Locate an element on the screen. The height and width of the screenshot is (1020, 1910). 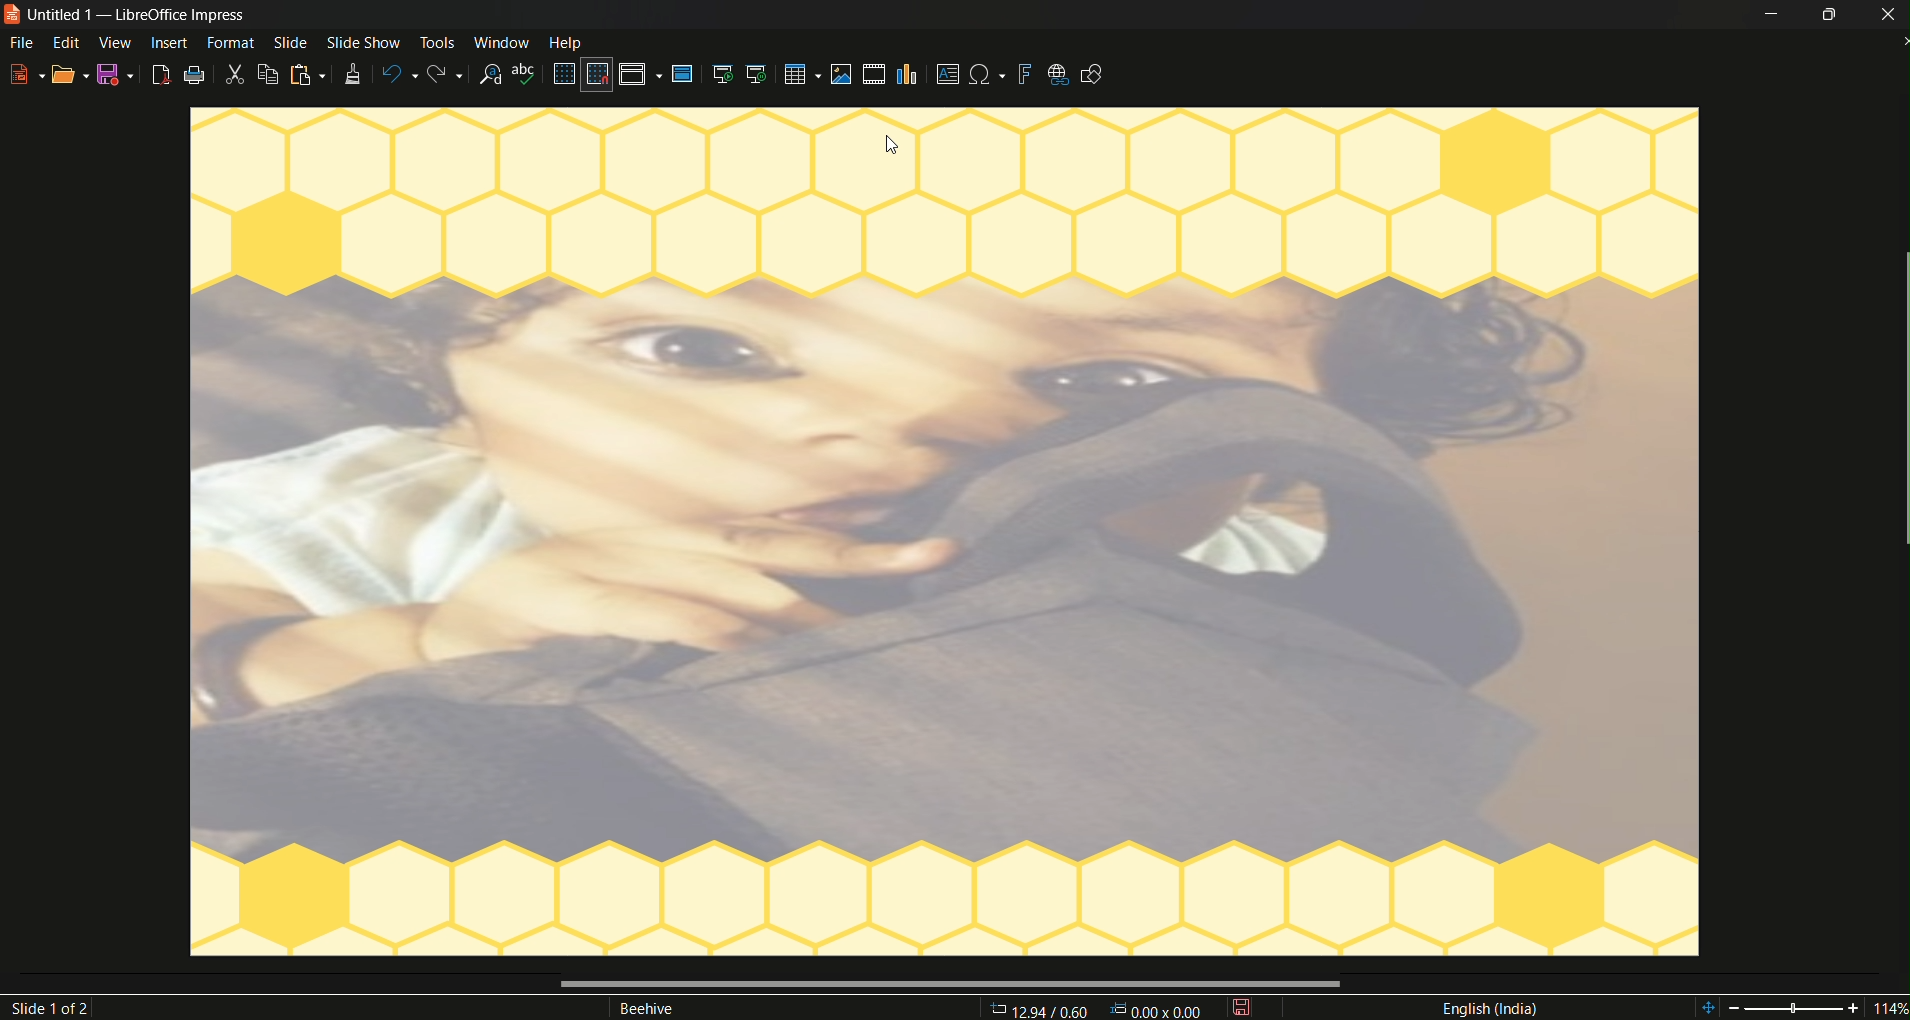
insert special character is located at coordinates (989, 74).